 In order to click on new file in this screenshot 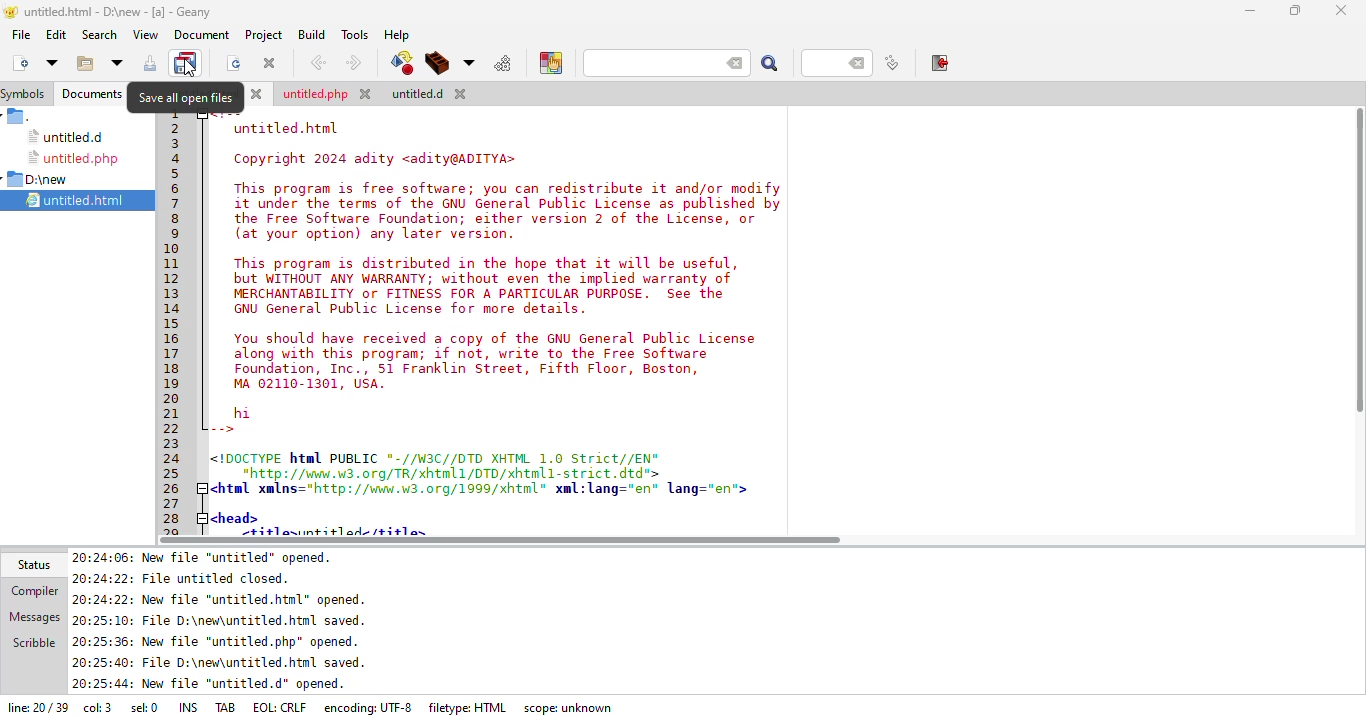, I will do `click(16, 63)`.